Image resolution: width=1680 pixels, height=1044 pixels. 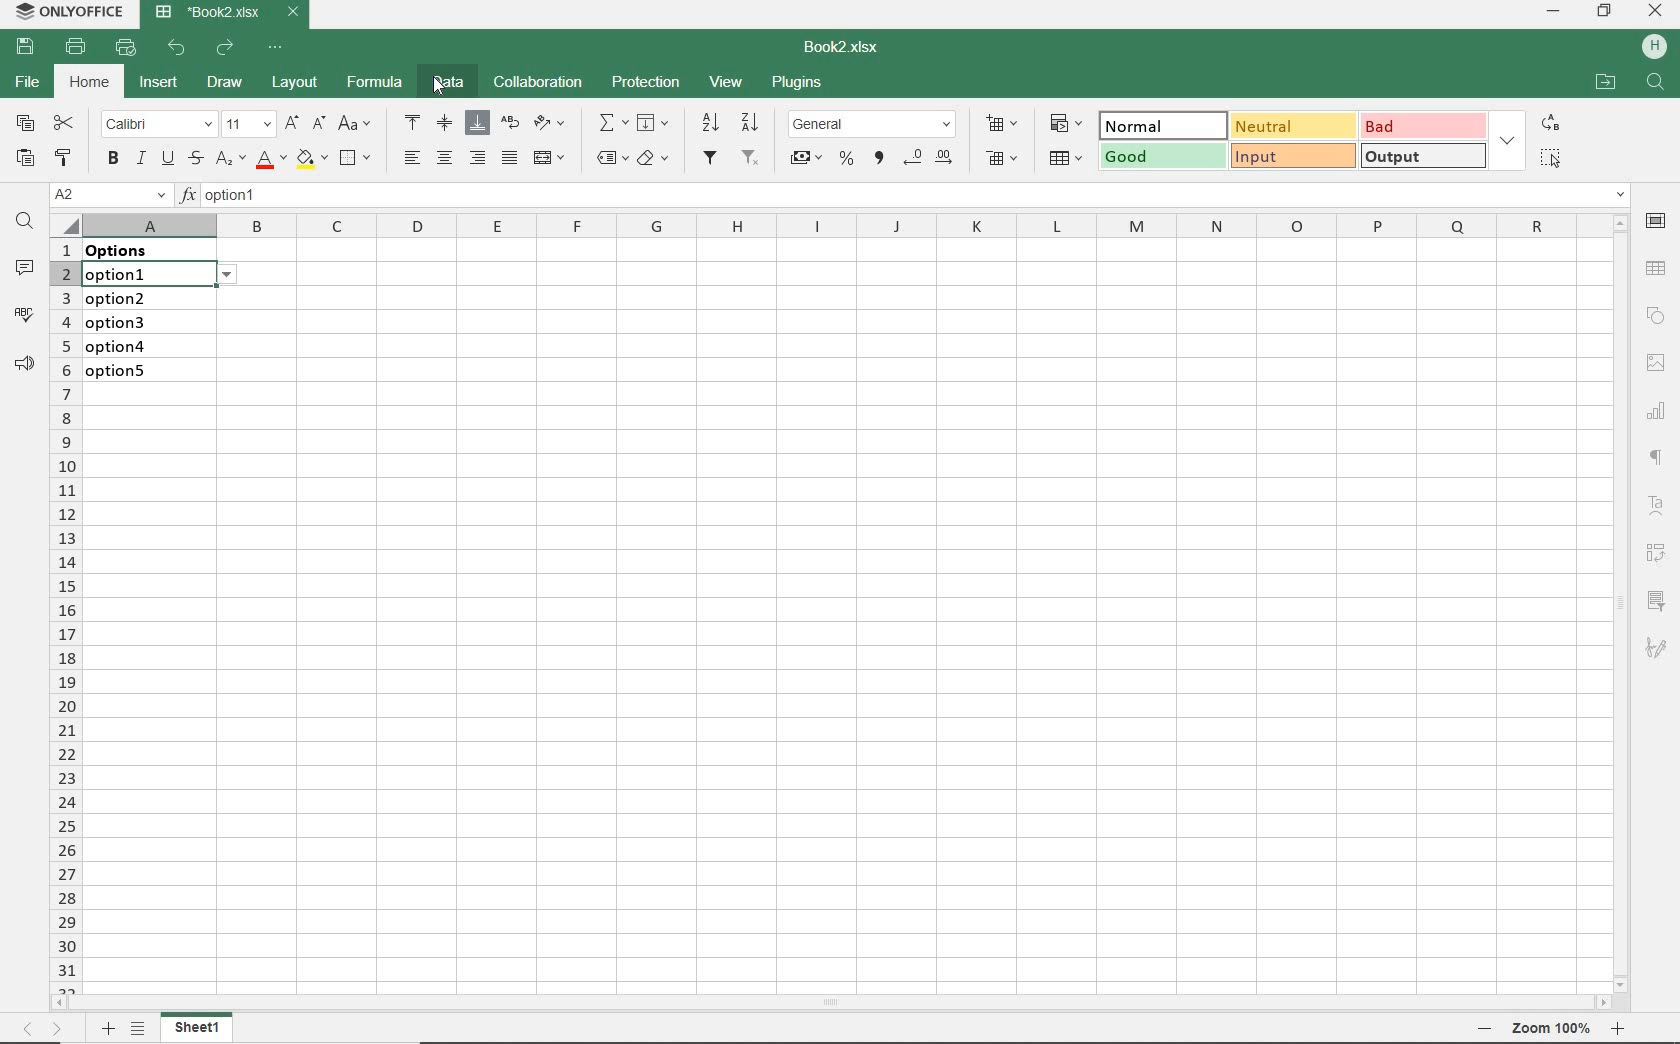 I want to click on ITALIC, so click(x=140, y=157).